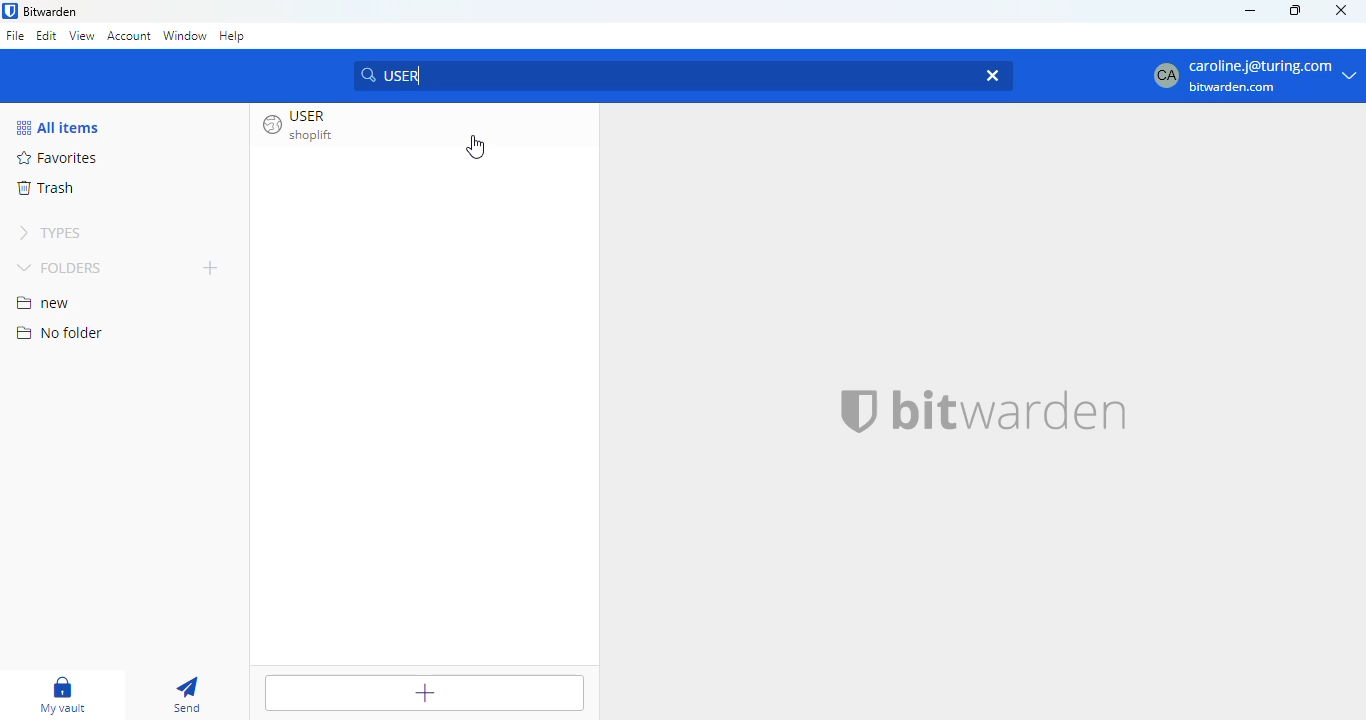 The image size is (1366, 720). Describe the element at coordinates (44, 303) in the screenshot. I see `new` at that location.